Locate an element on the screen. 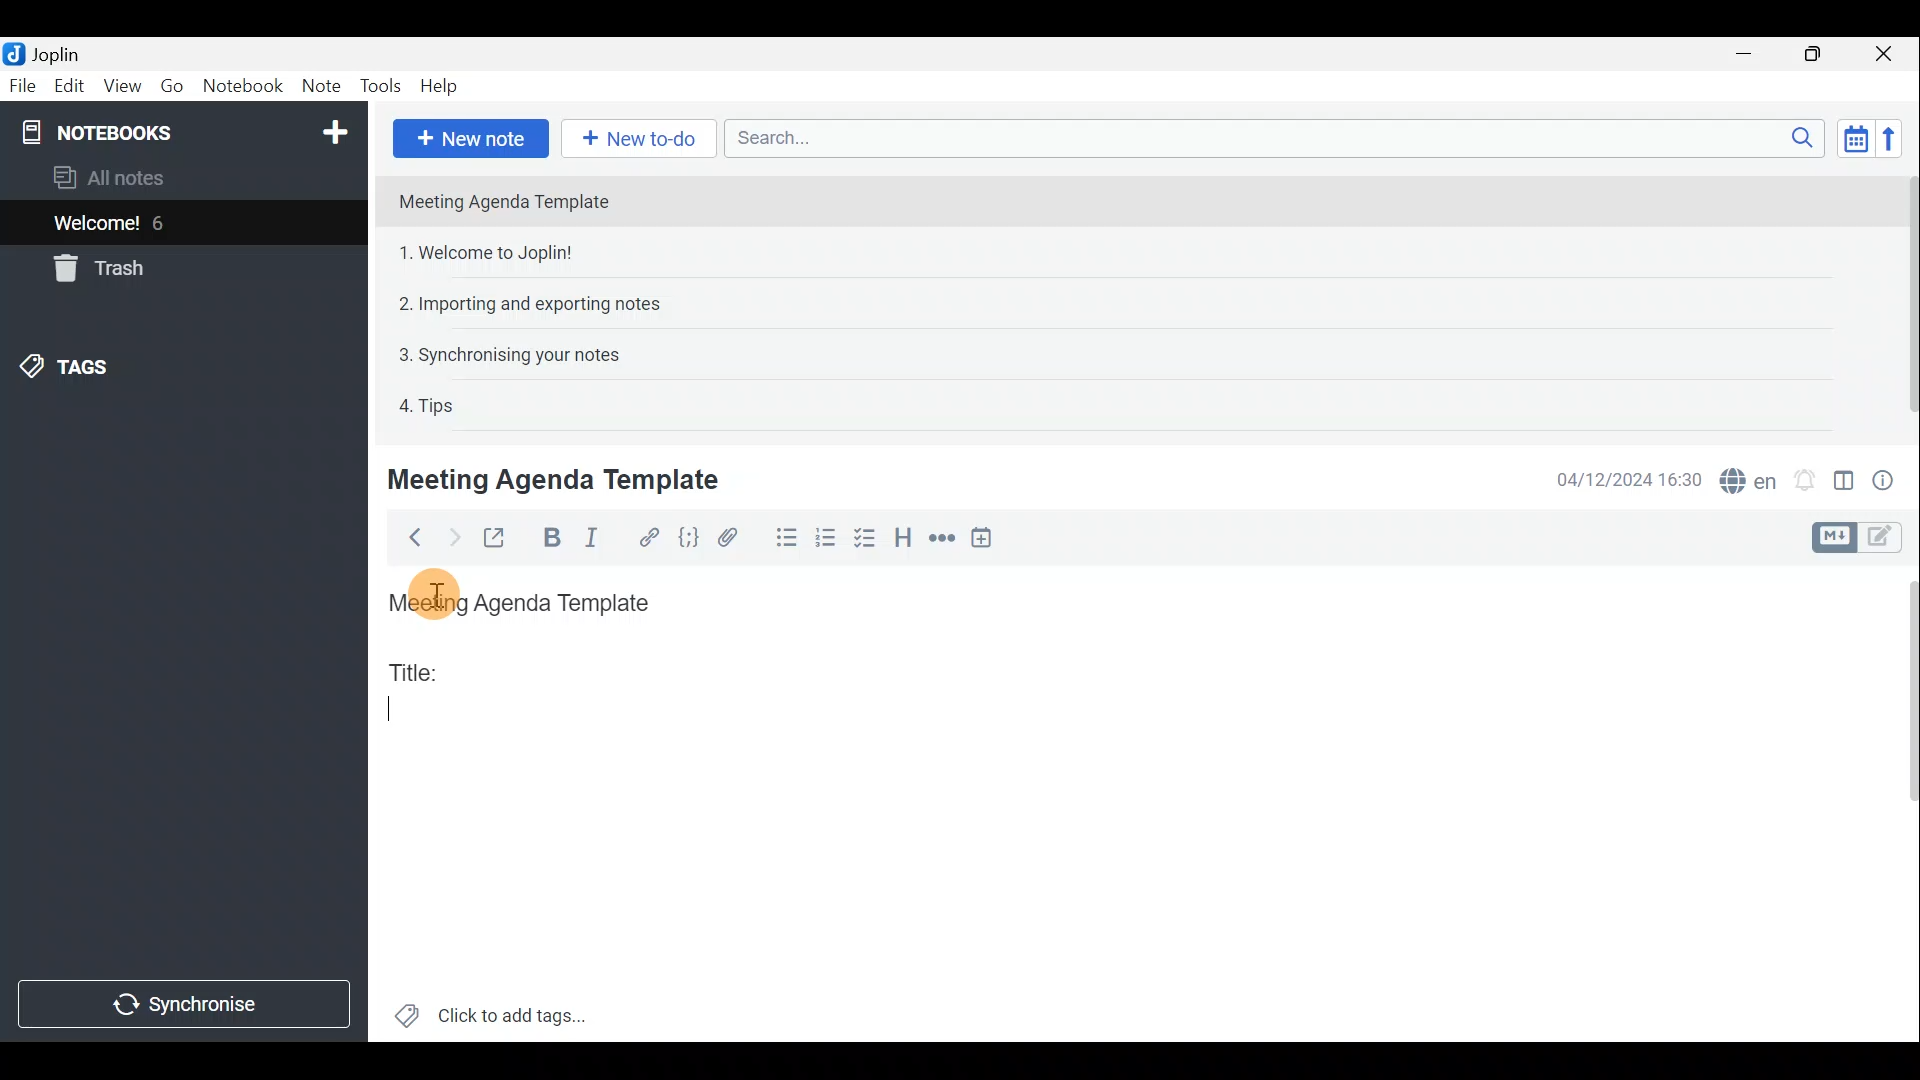  Toggle external editing is located at coordinates (500, 539).